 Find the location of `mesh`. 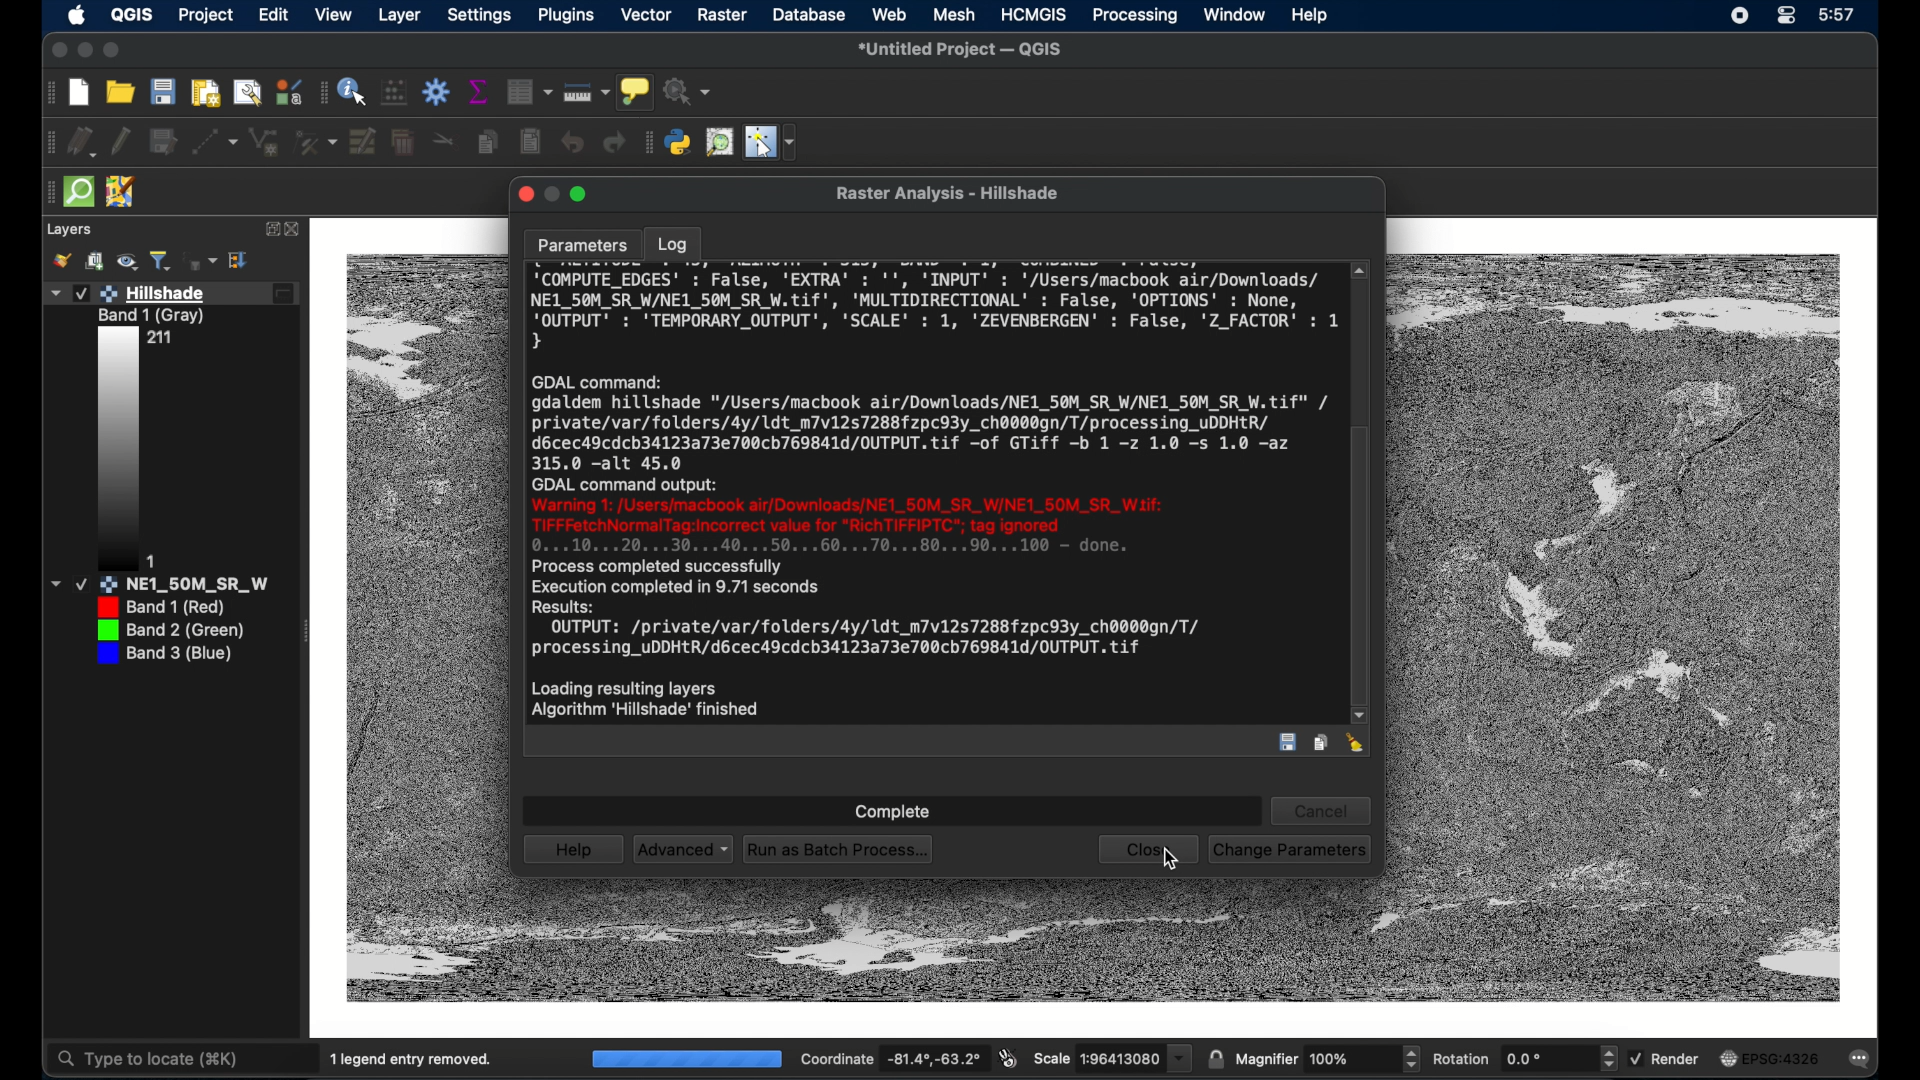

mesh is located at coordinates (953, 15).